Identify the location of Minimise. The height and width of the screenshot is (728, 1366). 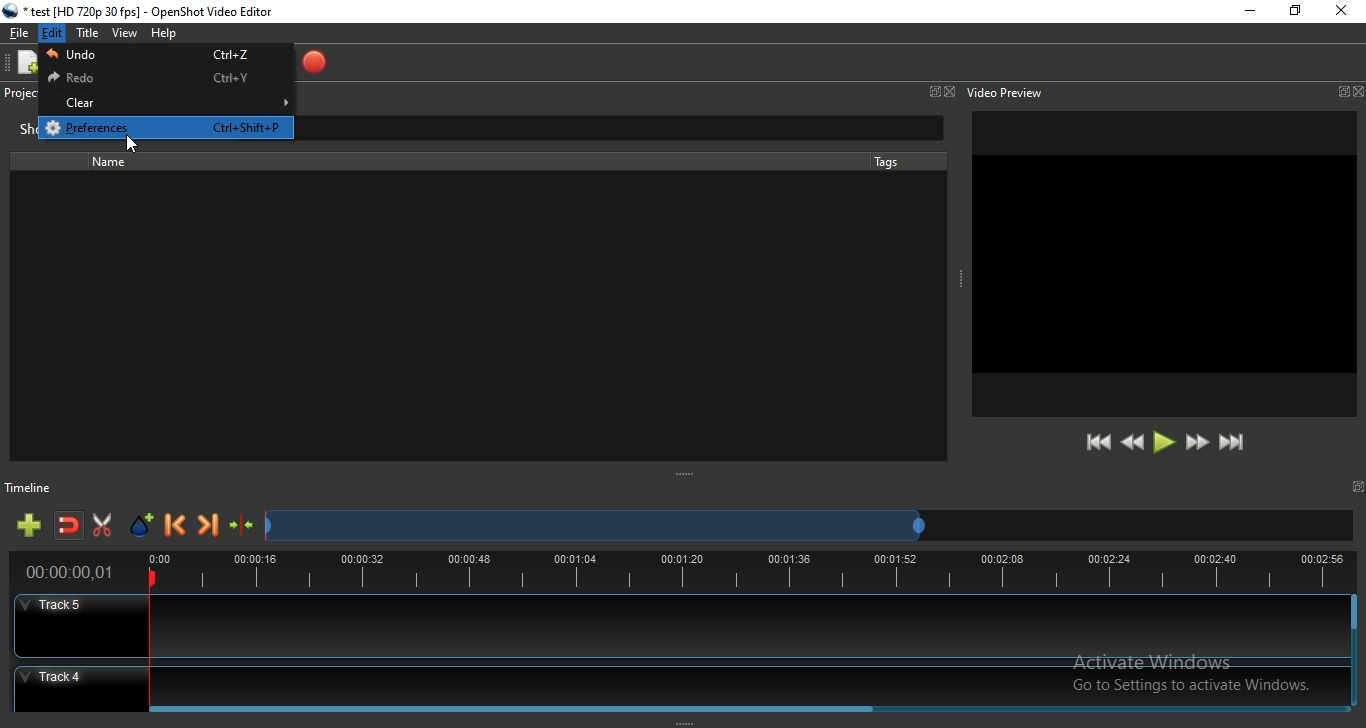
(1249, 12).